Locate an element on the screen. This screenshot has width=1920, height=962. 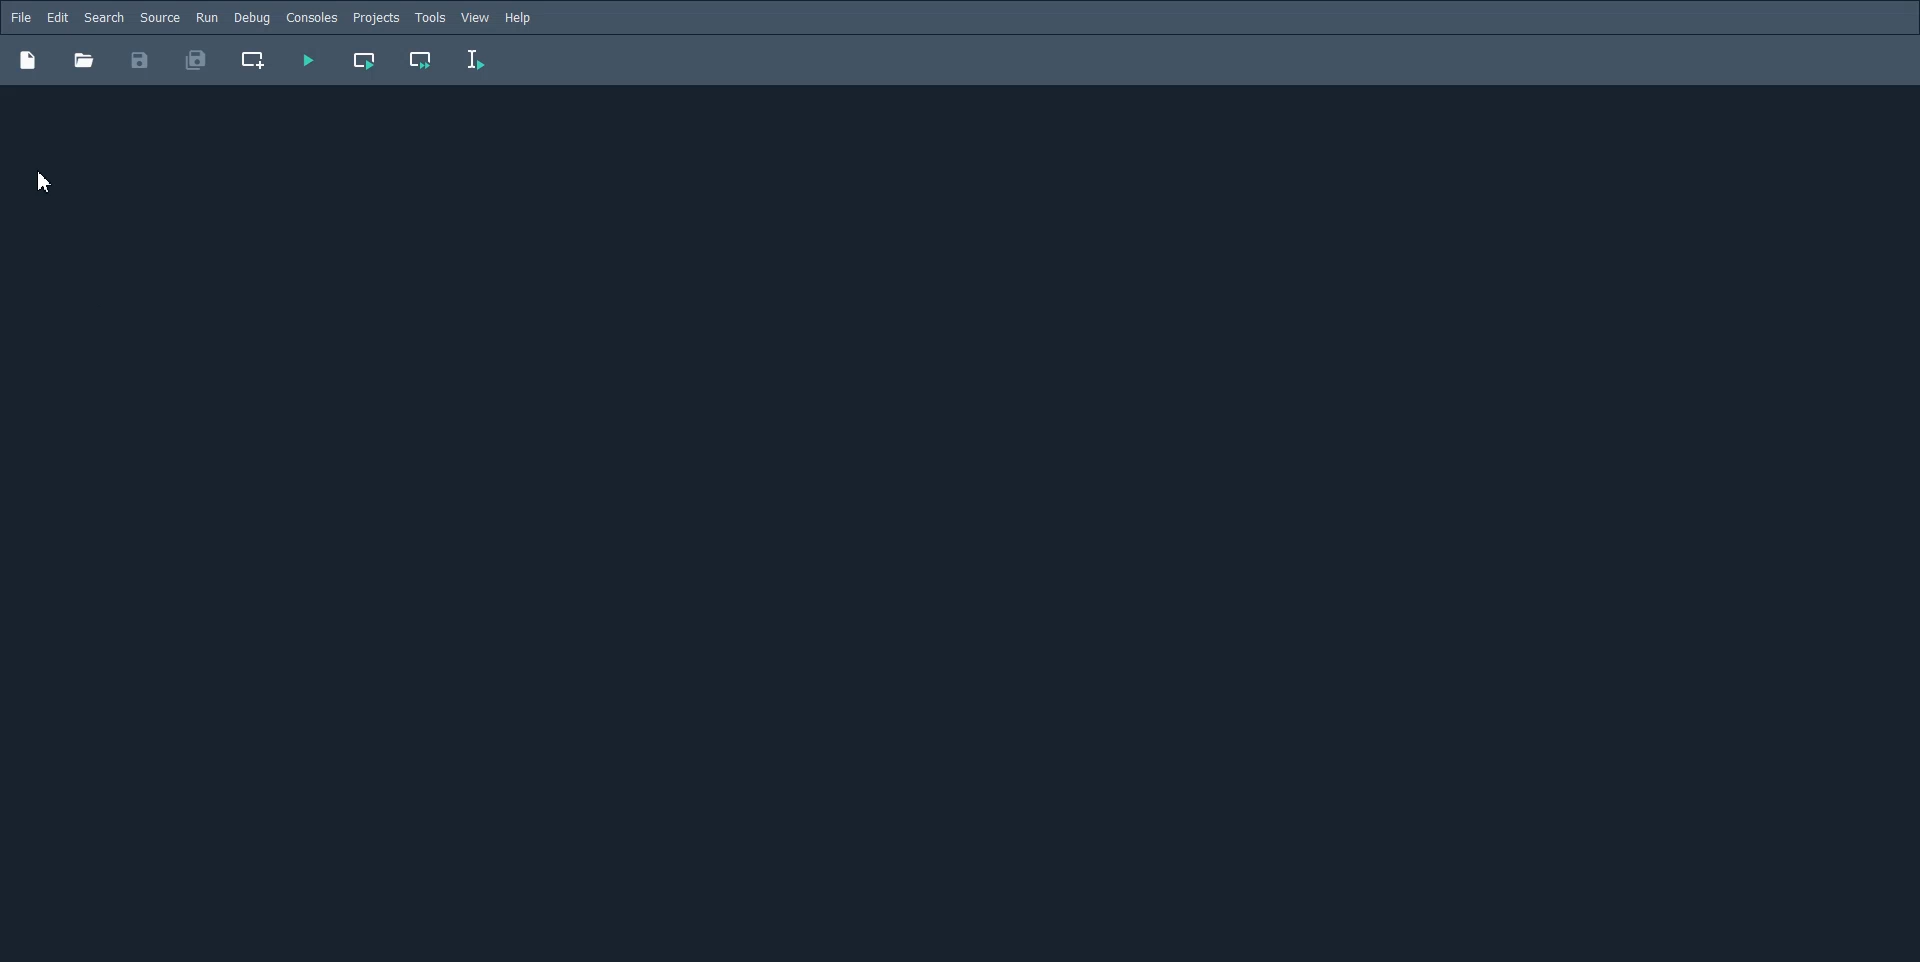
Tools is located at coordinates (430, 18).